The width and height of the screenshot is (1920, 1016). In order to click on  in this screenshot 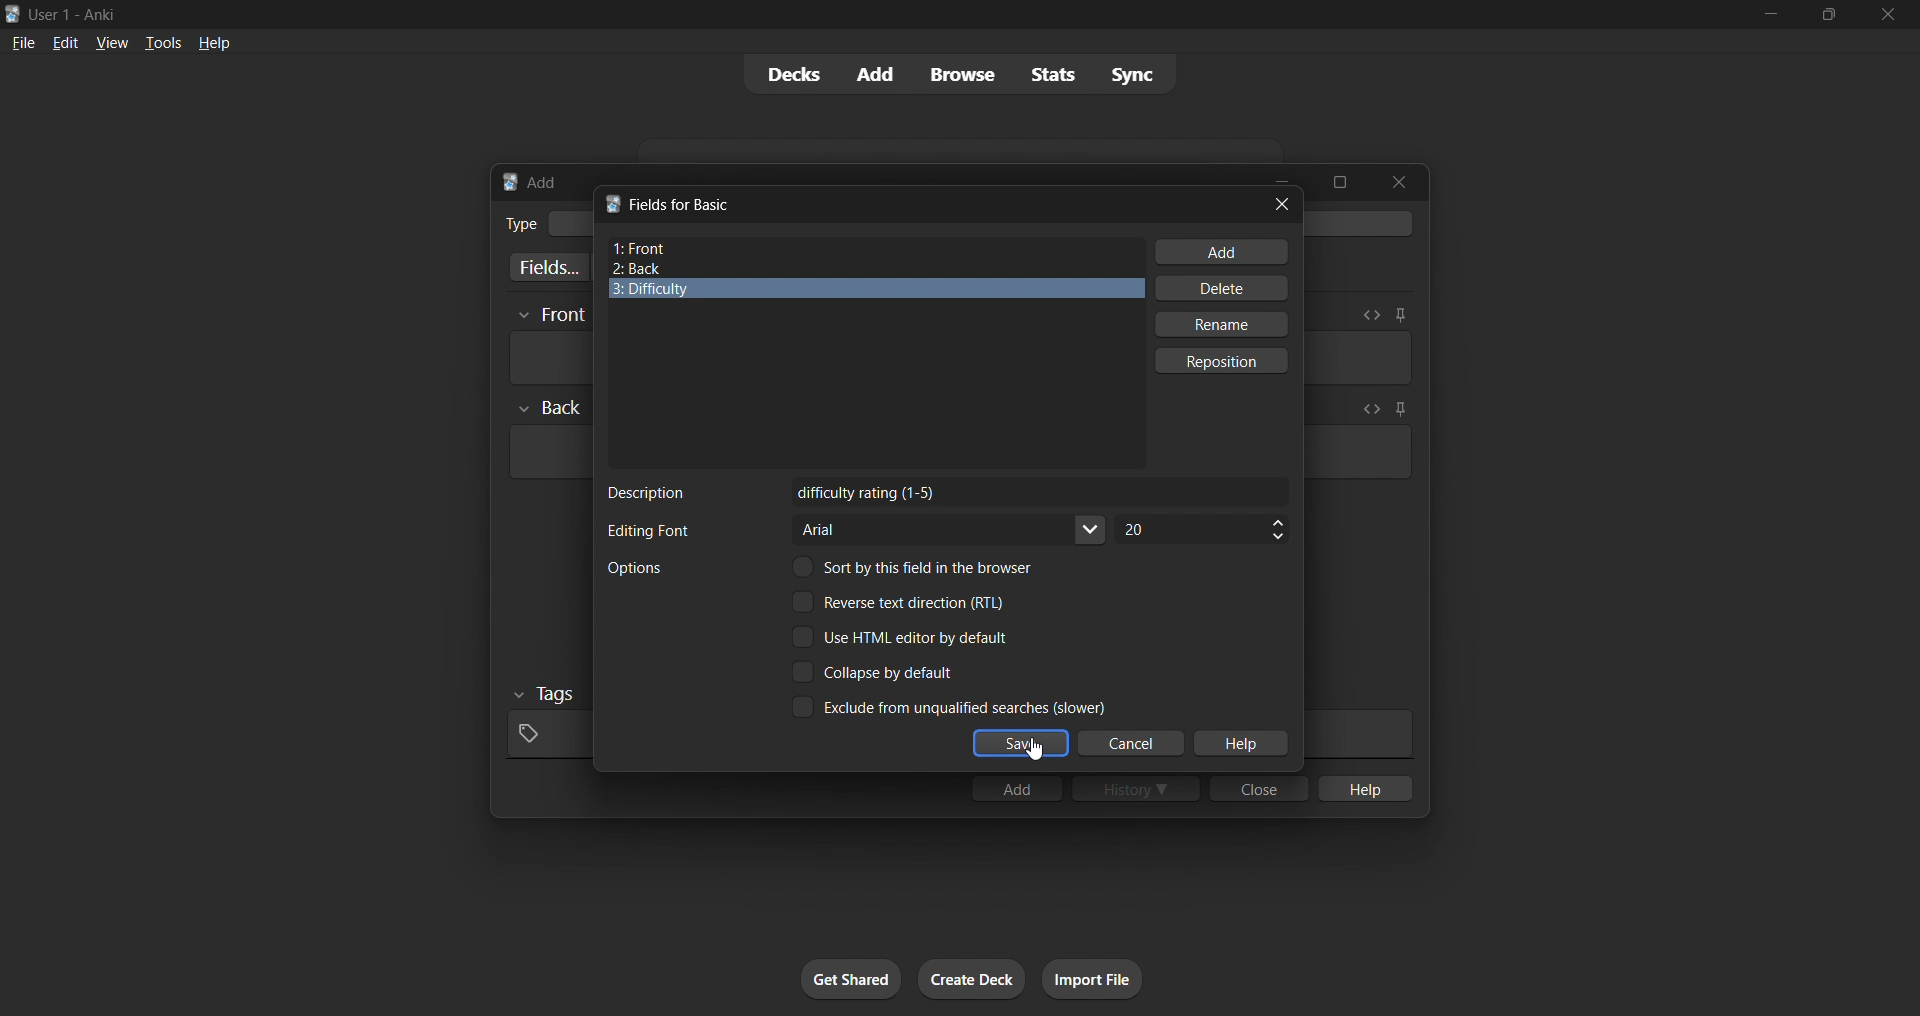, I will do `click(550, 408)`.